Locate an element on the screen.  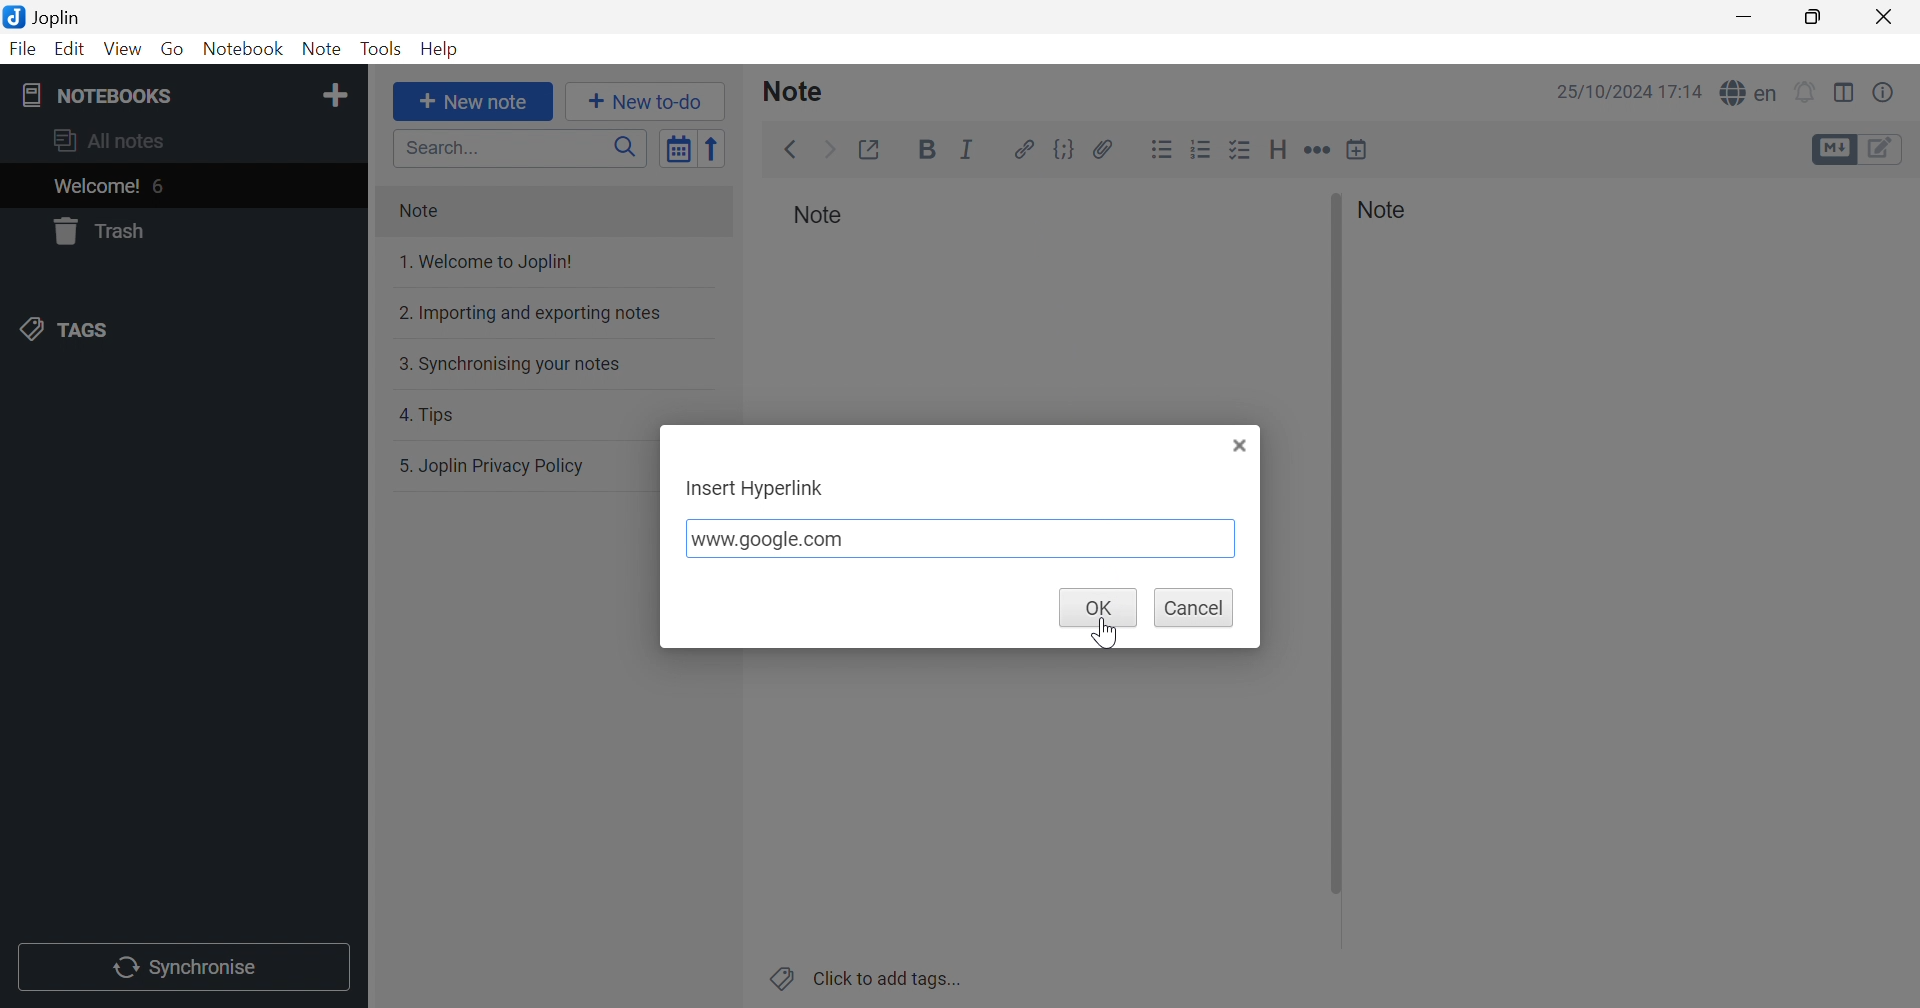
Tags is located at coordinates (179, 330).